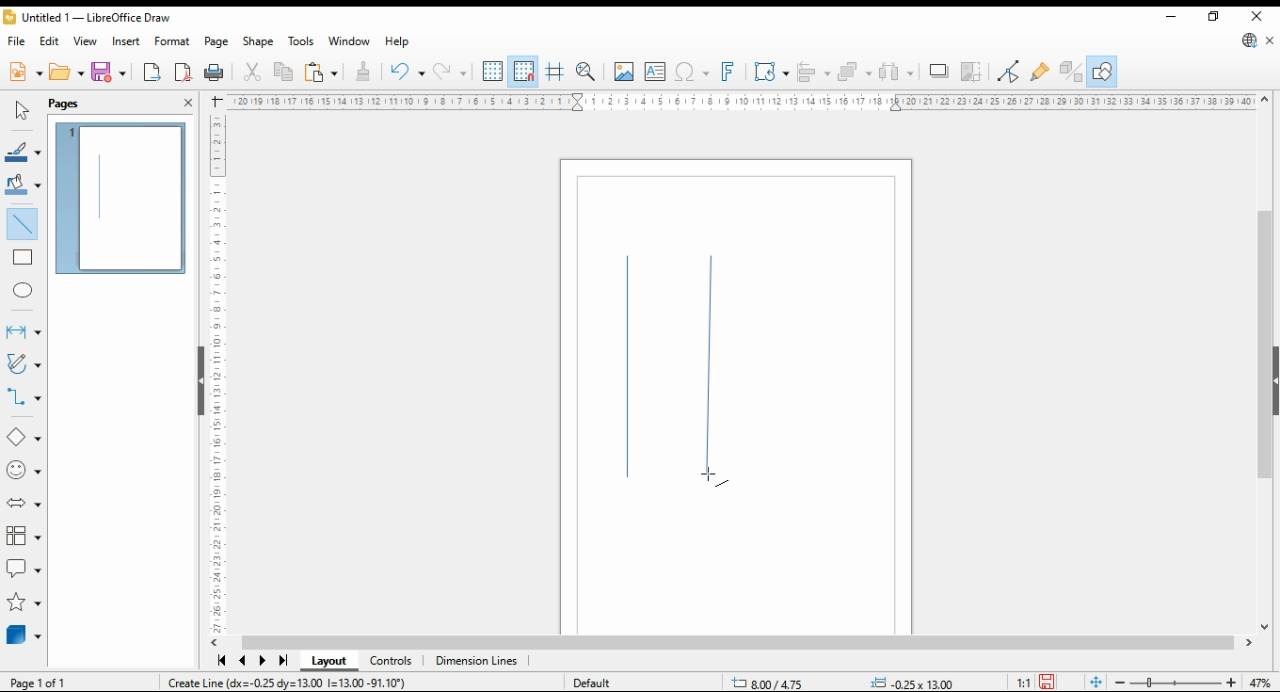 The width and height of the screenshot is (1280, 692). I want to click on file, so click(18, 41).